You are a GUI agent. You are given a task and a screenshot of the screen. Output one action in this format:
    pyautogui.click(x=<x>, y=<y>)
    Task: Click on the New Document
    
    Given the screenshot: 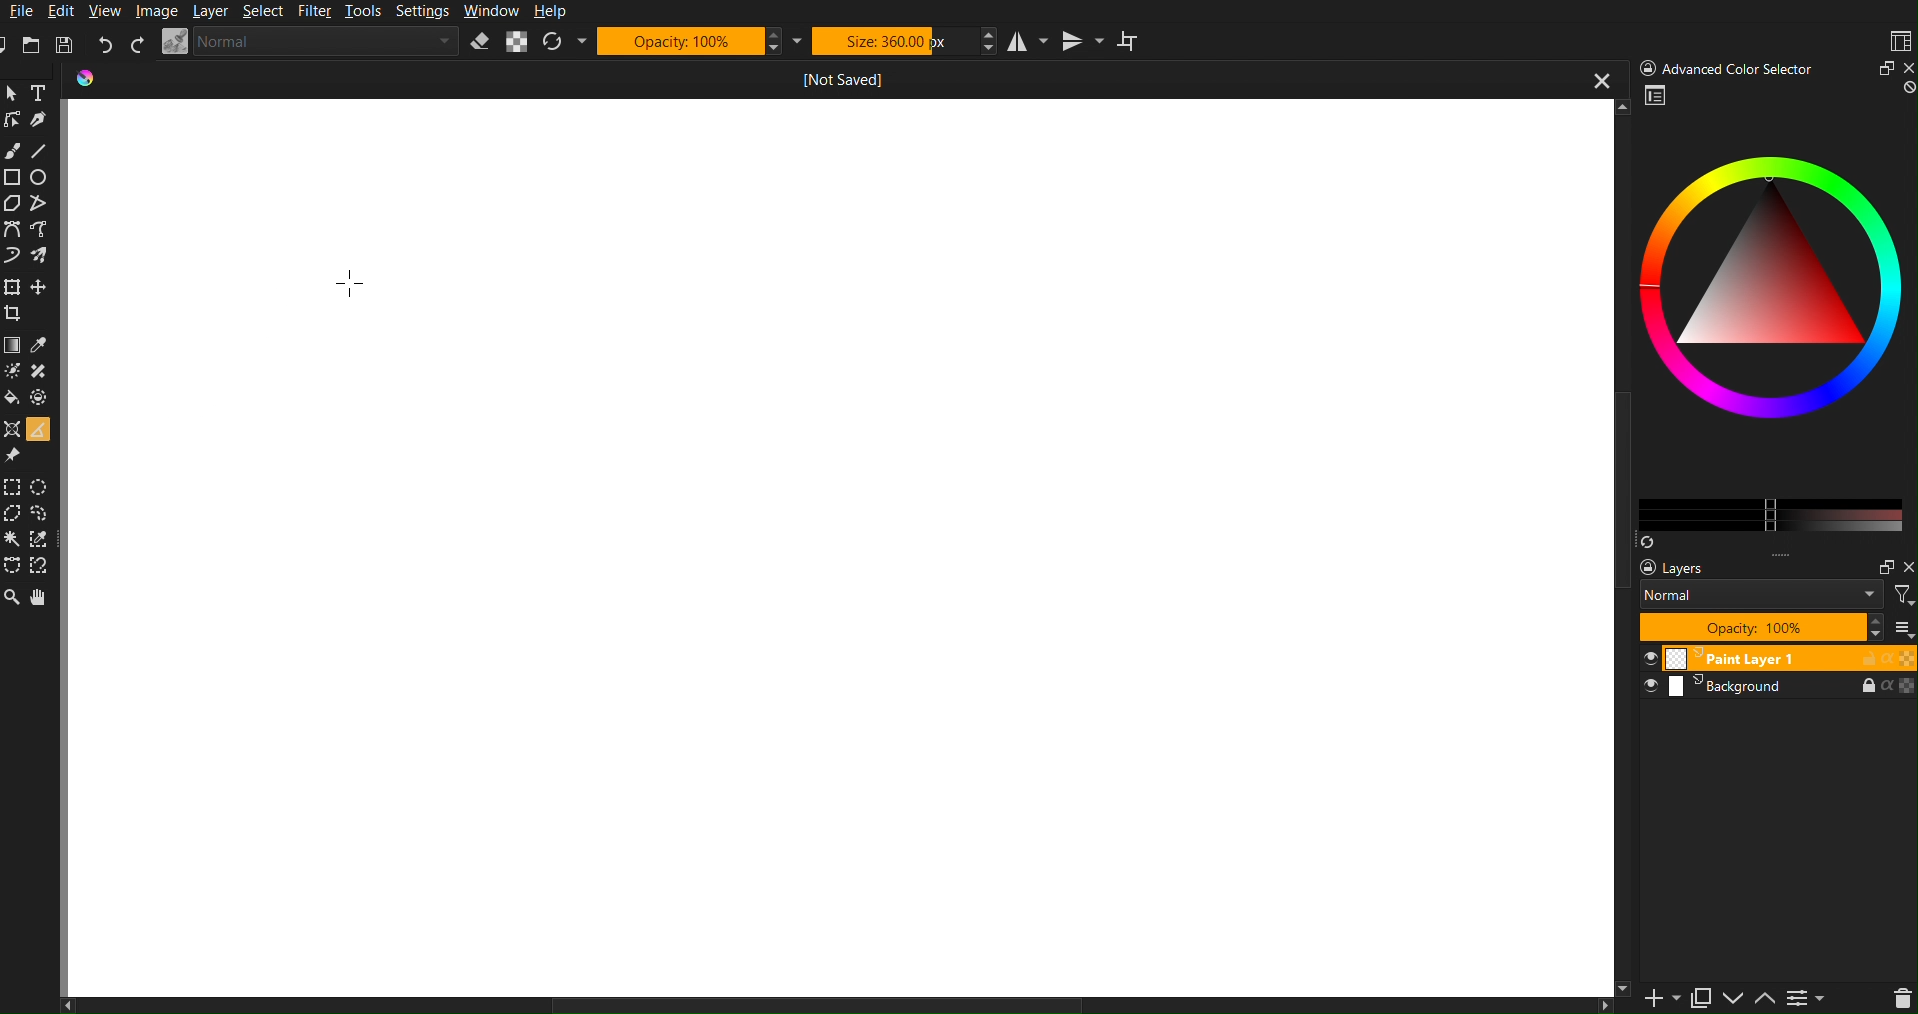 What is the action you would take?
    pyautogui.click(x=12, y=45)
    